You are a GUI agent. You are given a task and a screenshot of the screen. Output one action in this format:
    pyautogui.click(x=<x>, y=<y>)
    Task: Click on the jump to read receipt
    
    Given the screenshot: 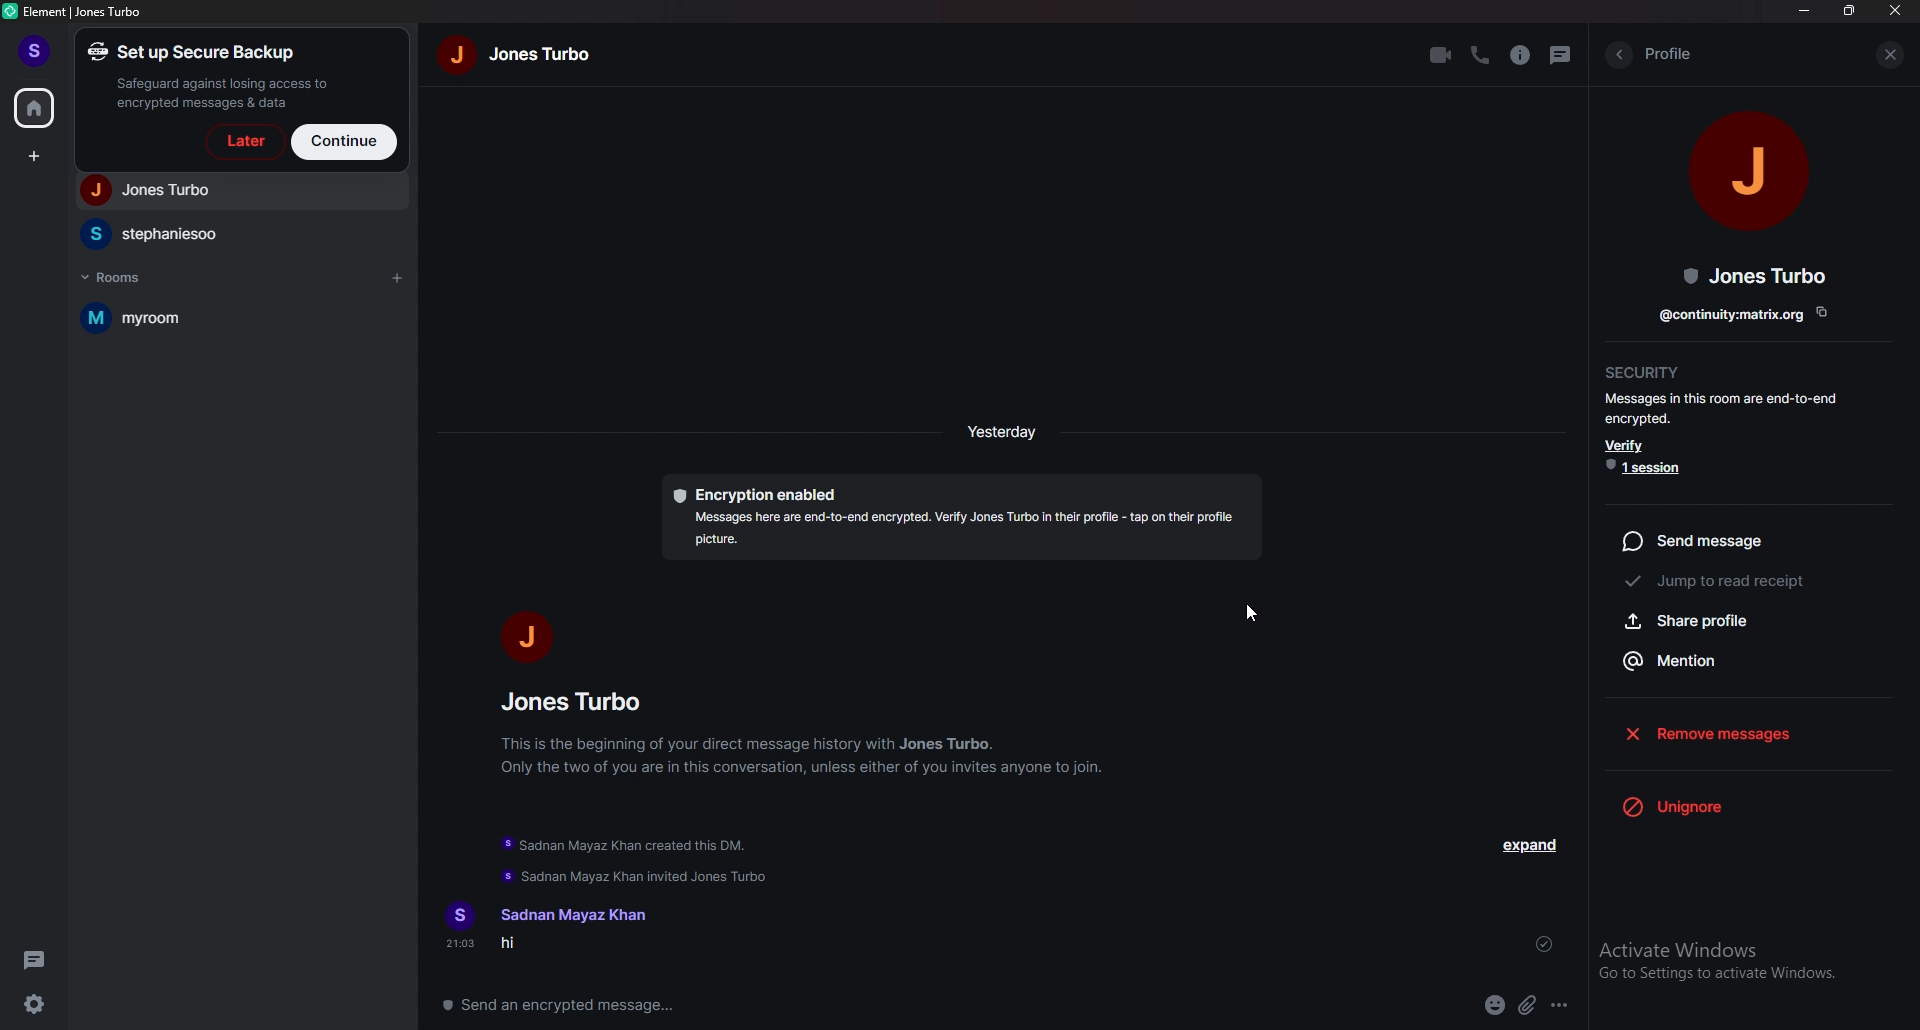 What is the action you would take?
    pyautogui.click(x=1739, y=582)
    